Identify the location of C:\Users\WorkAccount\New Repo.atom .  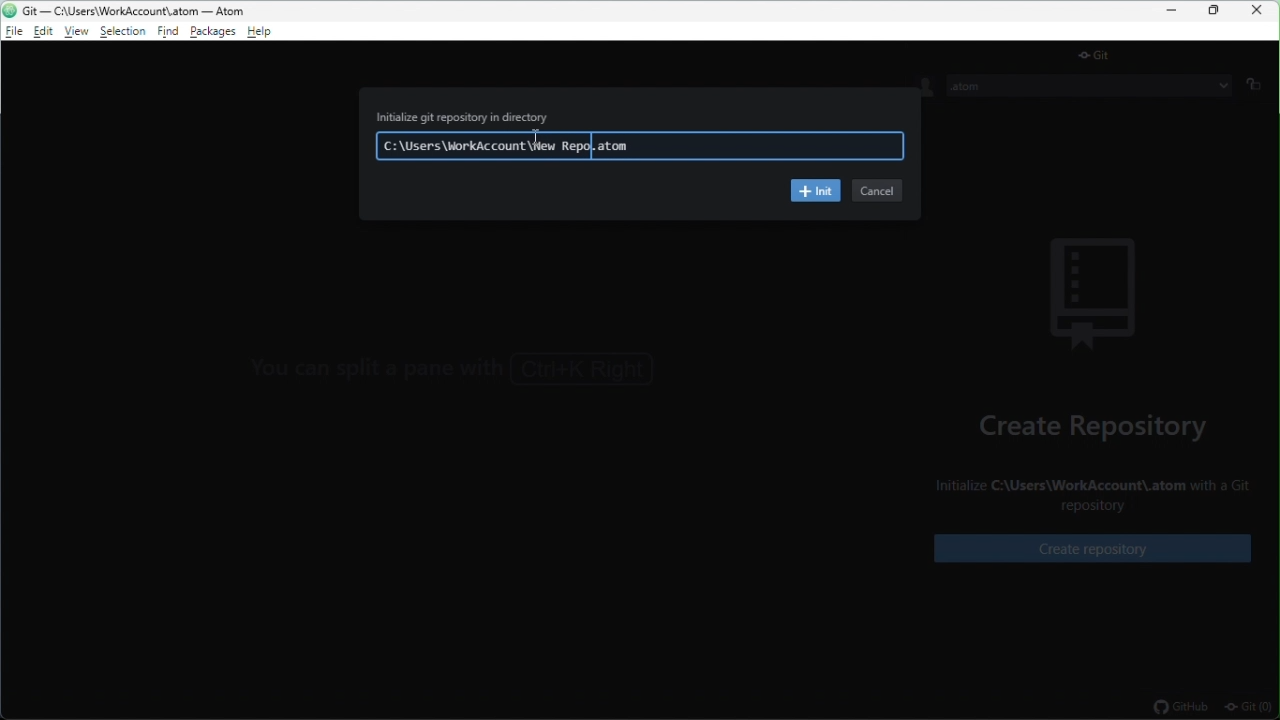
(642, 147).